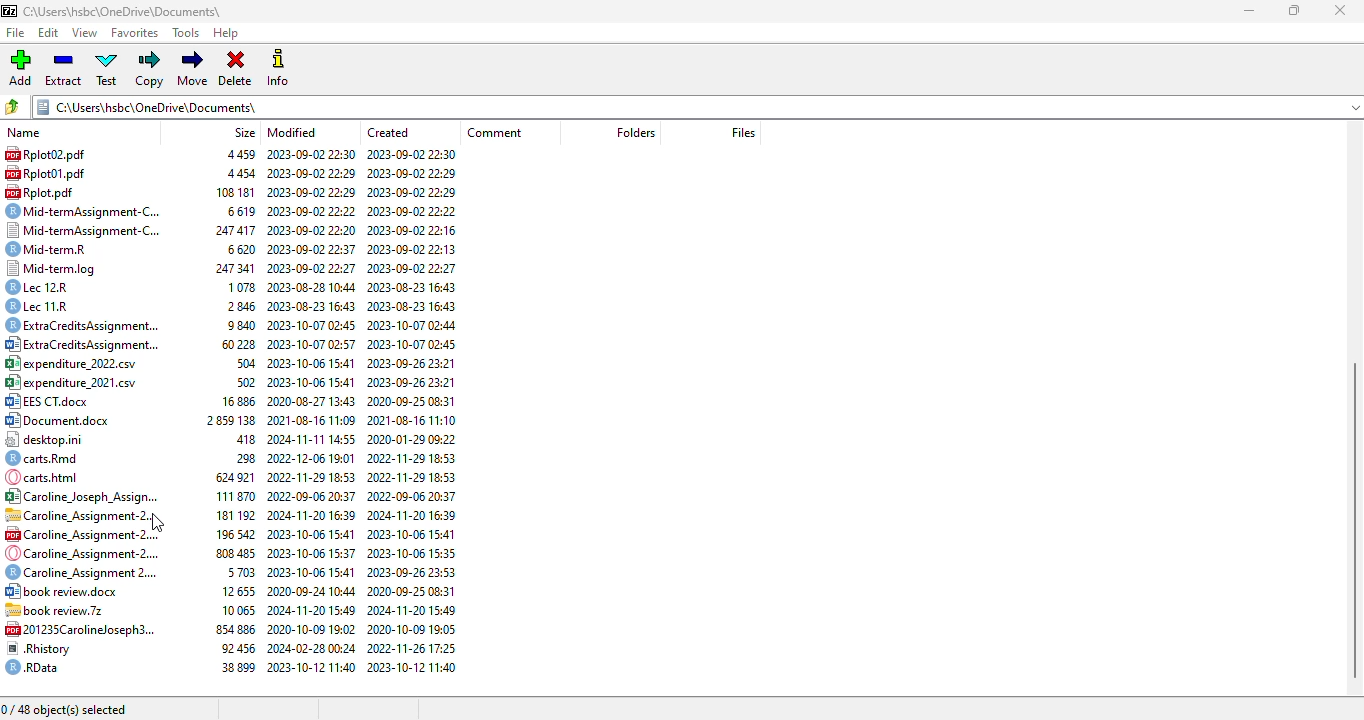 The image size is (1364, 720). I want to click on 2022-09-06 20:37, so click(312, 495).